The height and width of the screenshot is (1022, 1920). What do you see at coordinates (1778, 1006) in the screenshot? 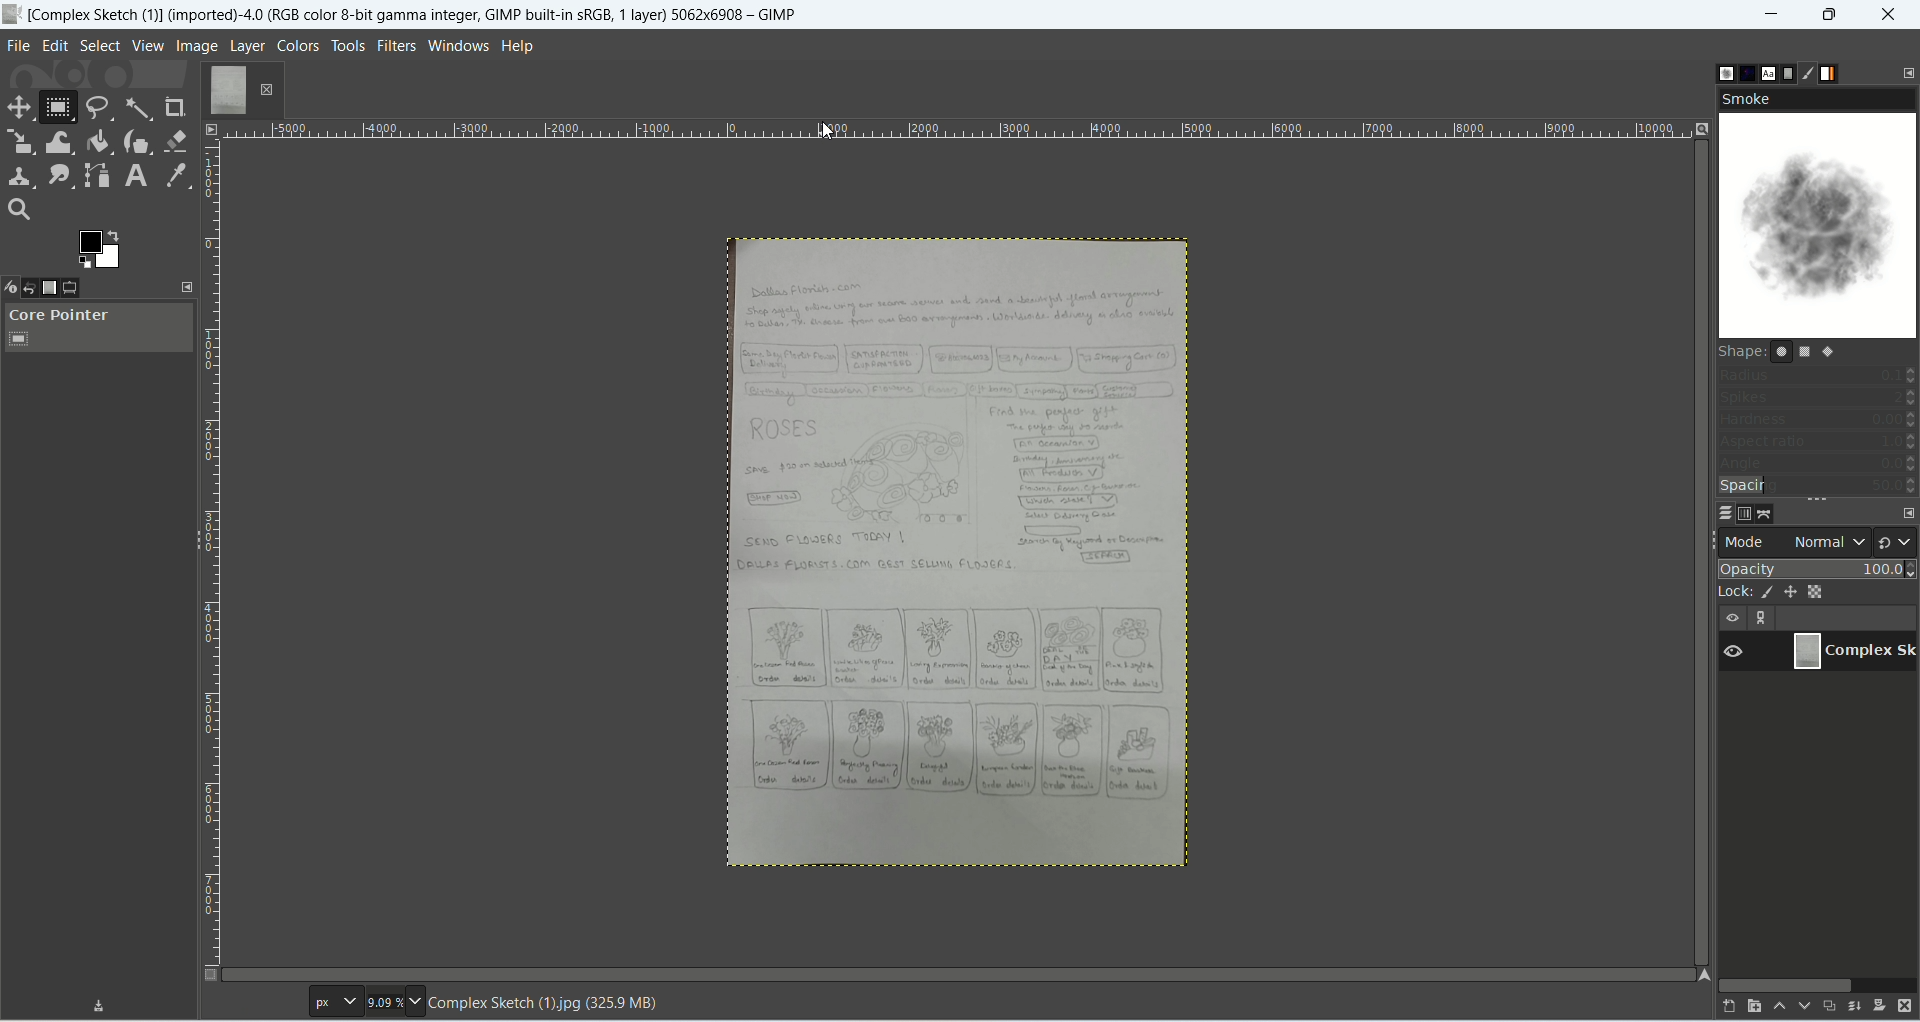
I see `raise this layer` at bounding box center [1778, 1006].